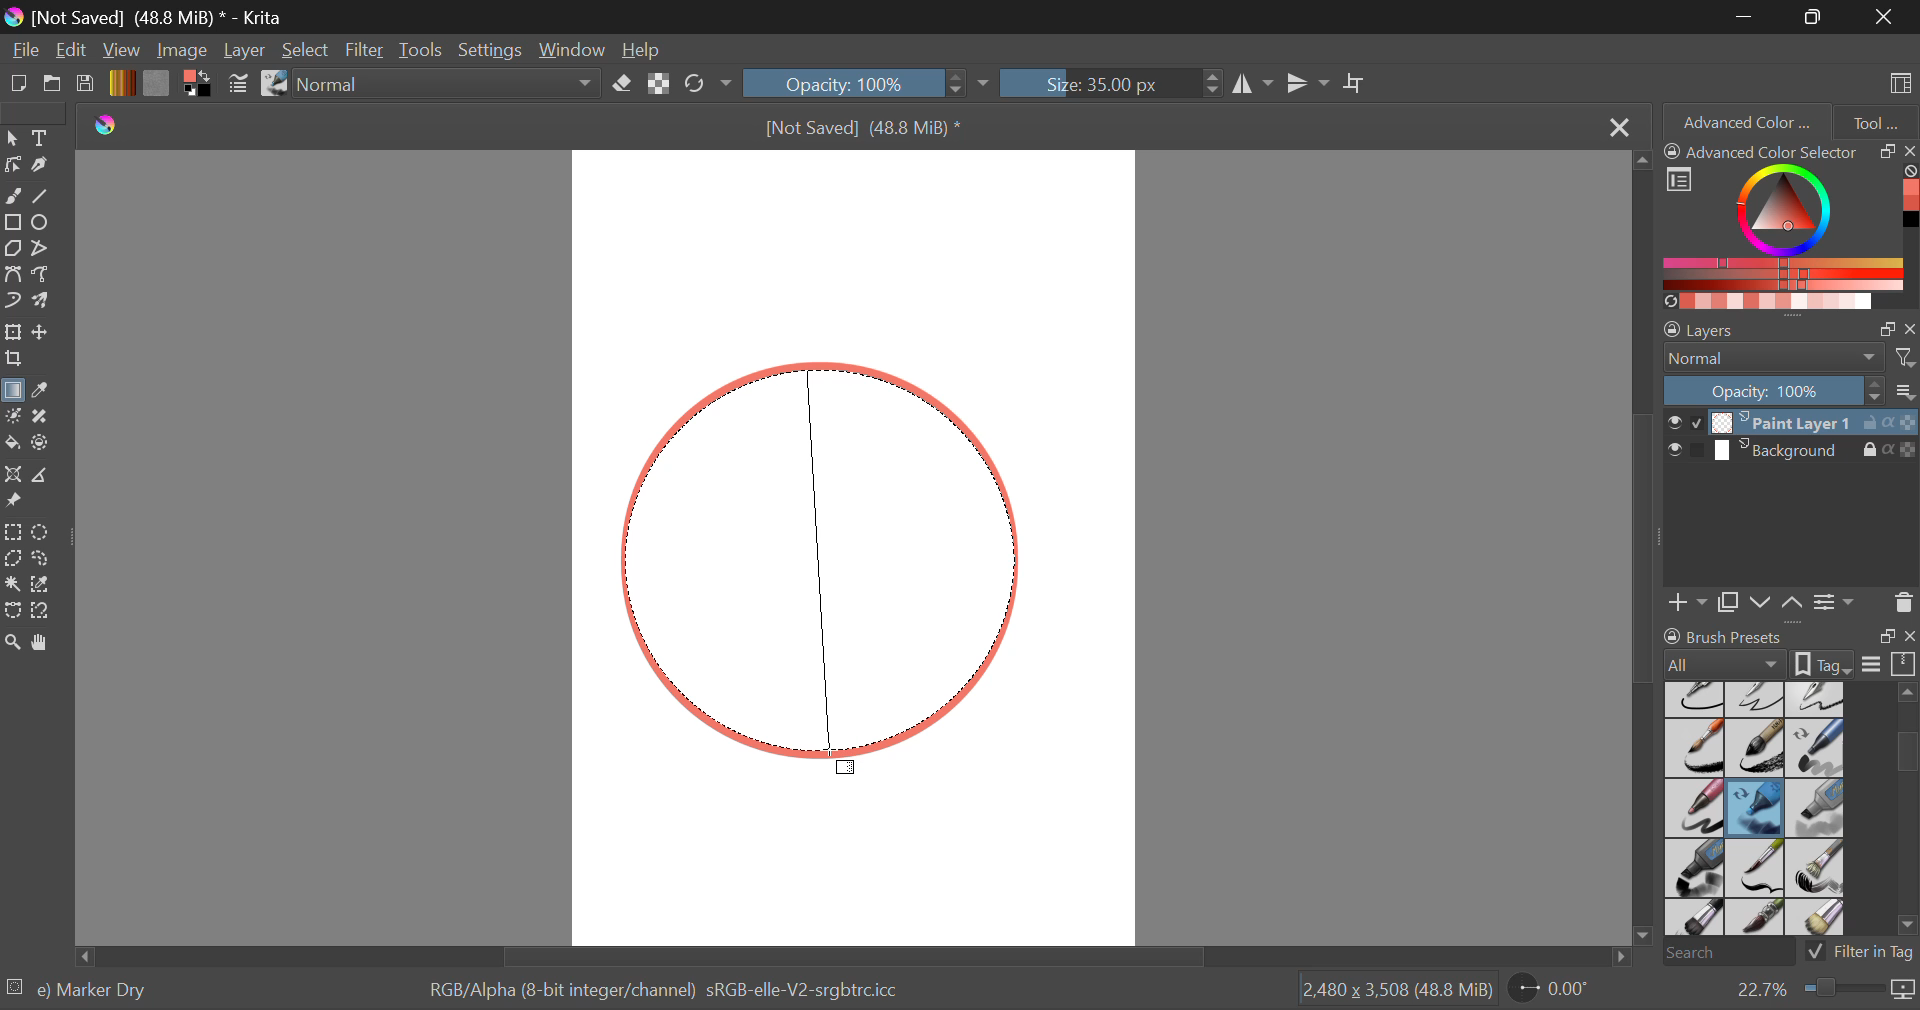 This screenshot has height=1010, width=1920. Describe the element at coordinates (1732, 599) in the screenshot. I see `Copy` at that location.